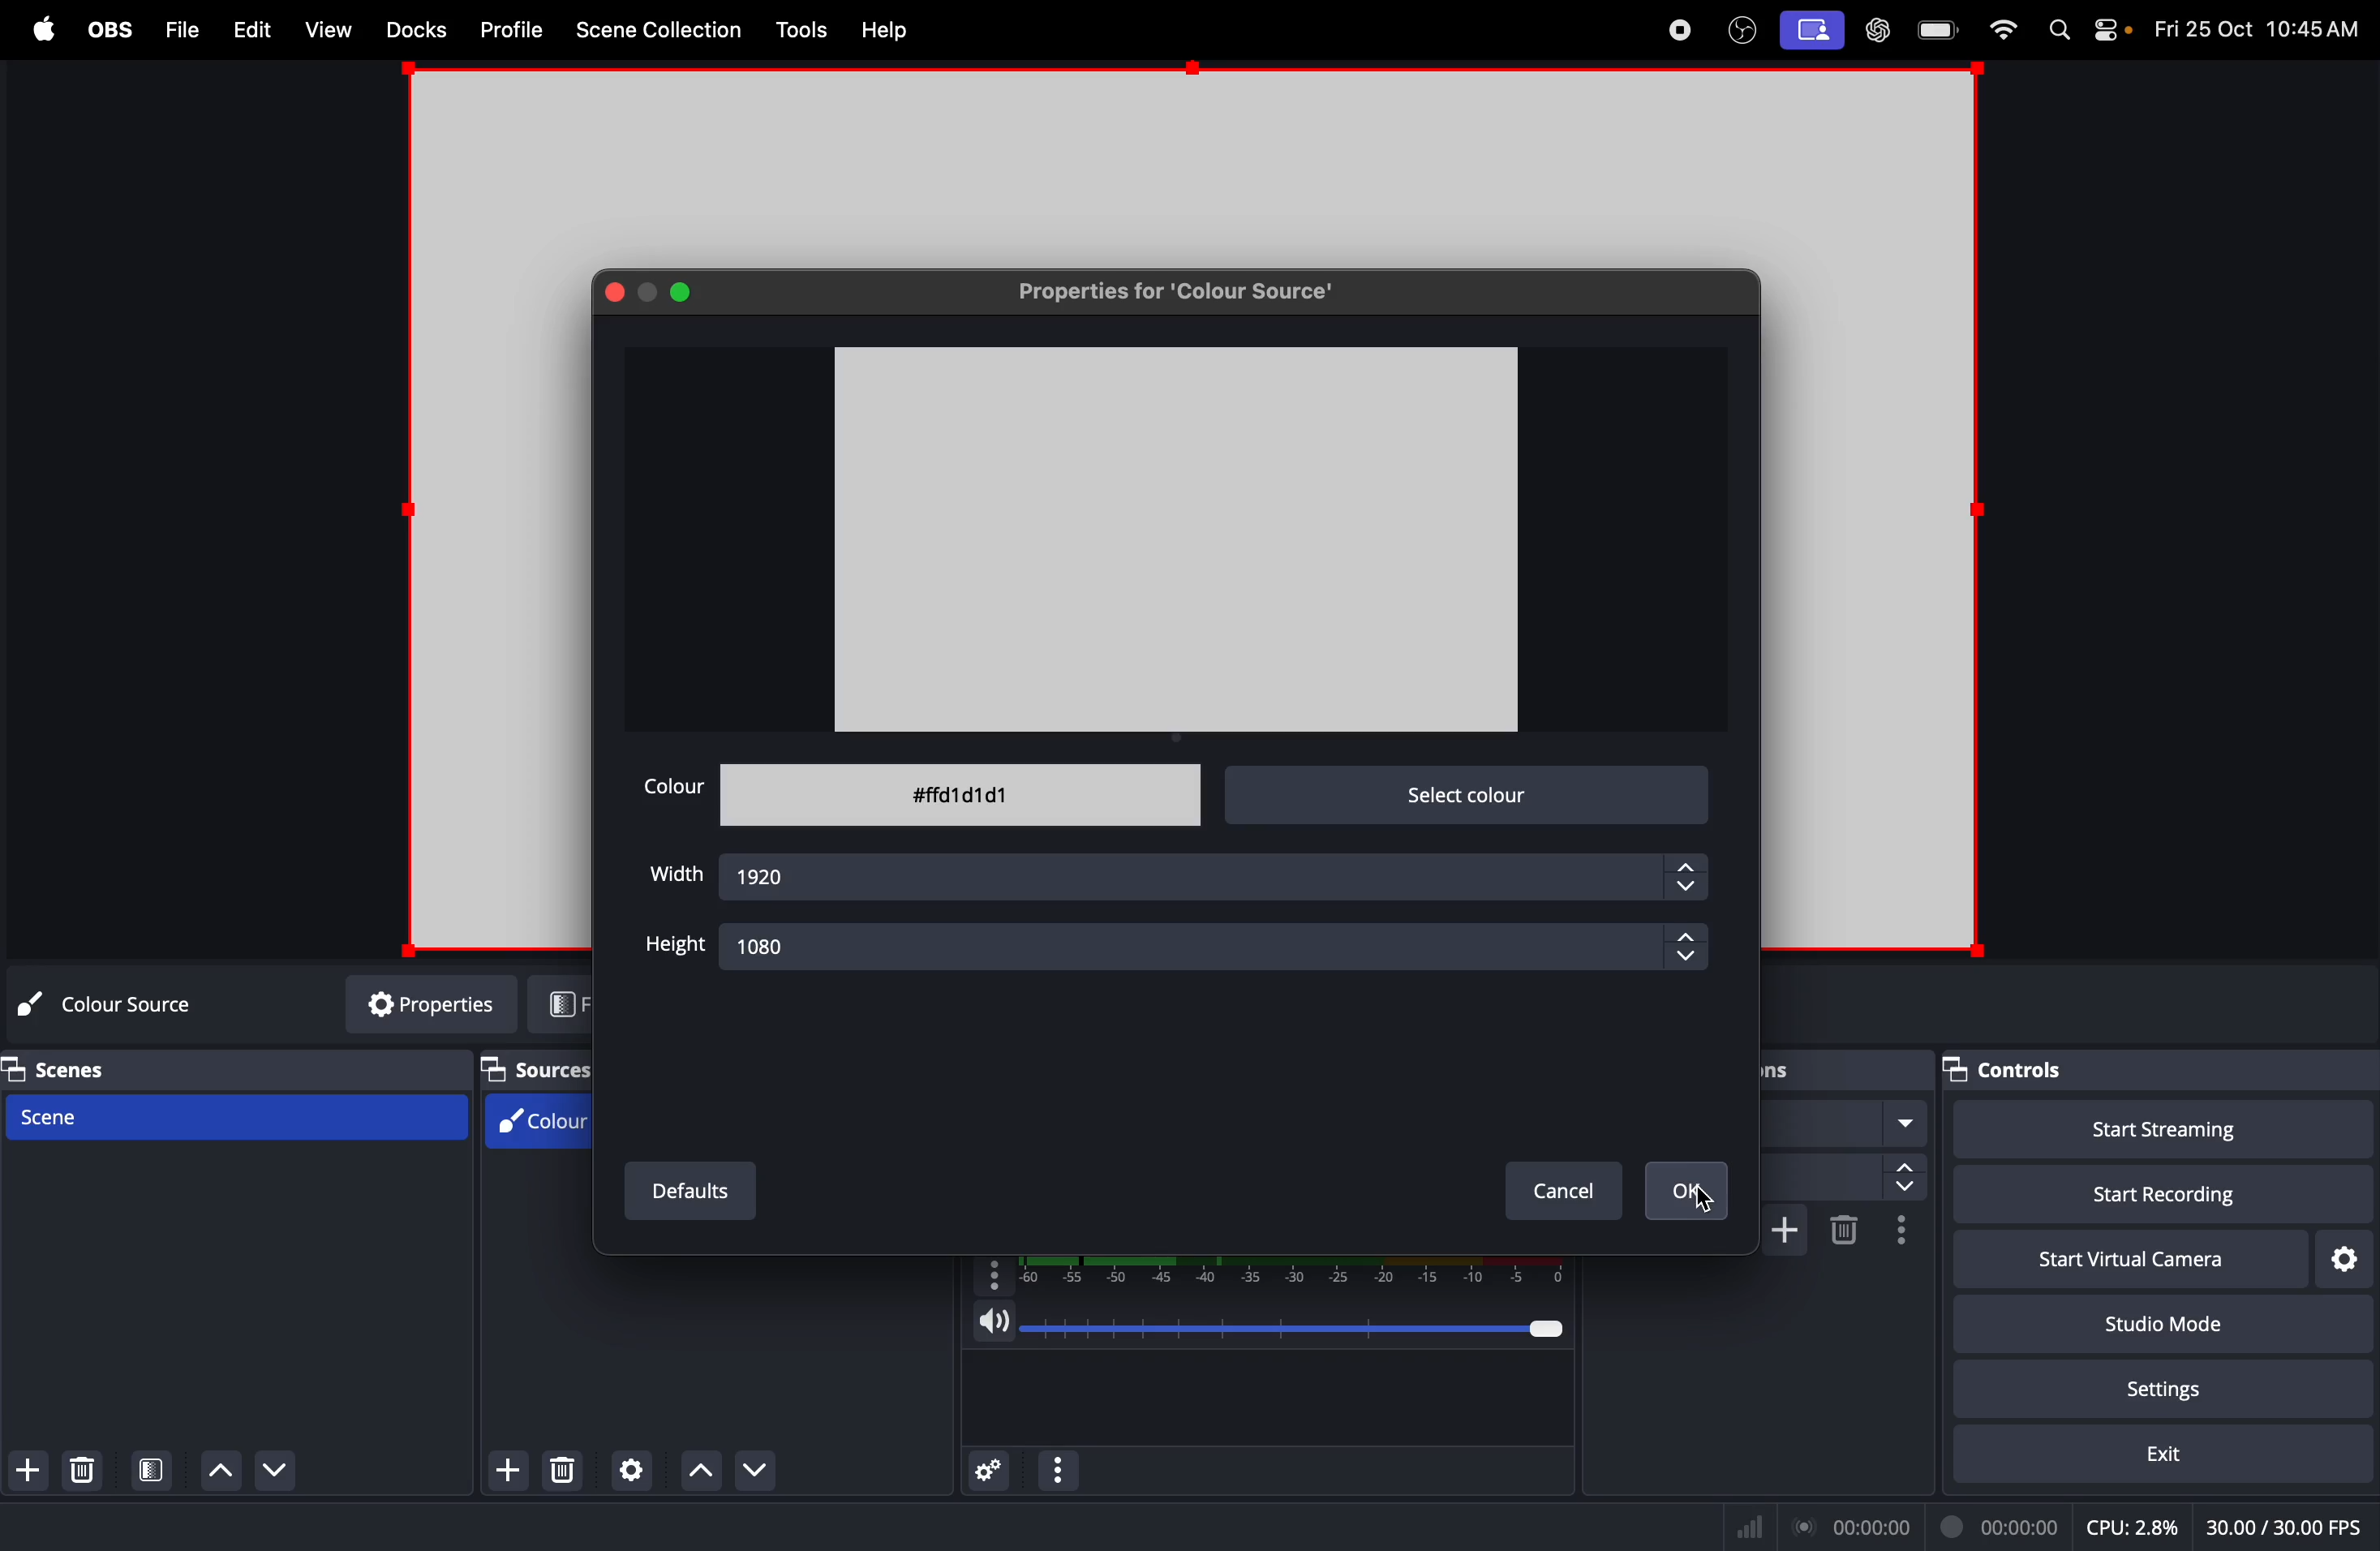 The width and height of the screenshot is (2380, 1551). I want to click on cancel, so click(1558, 1195).